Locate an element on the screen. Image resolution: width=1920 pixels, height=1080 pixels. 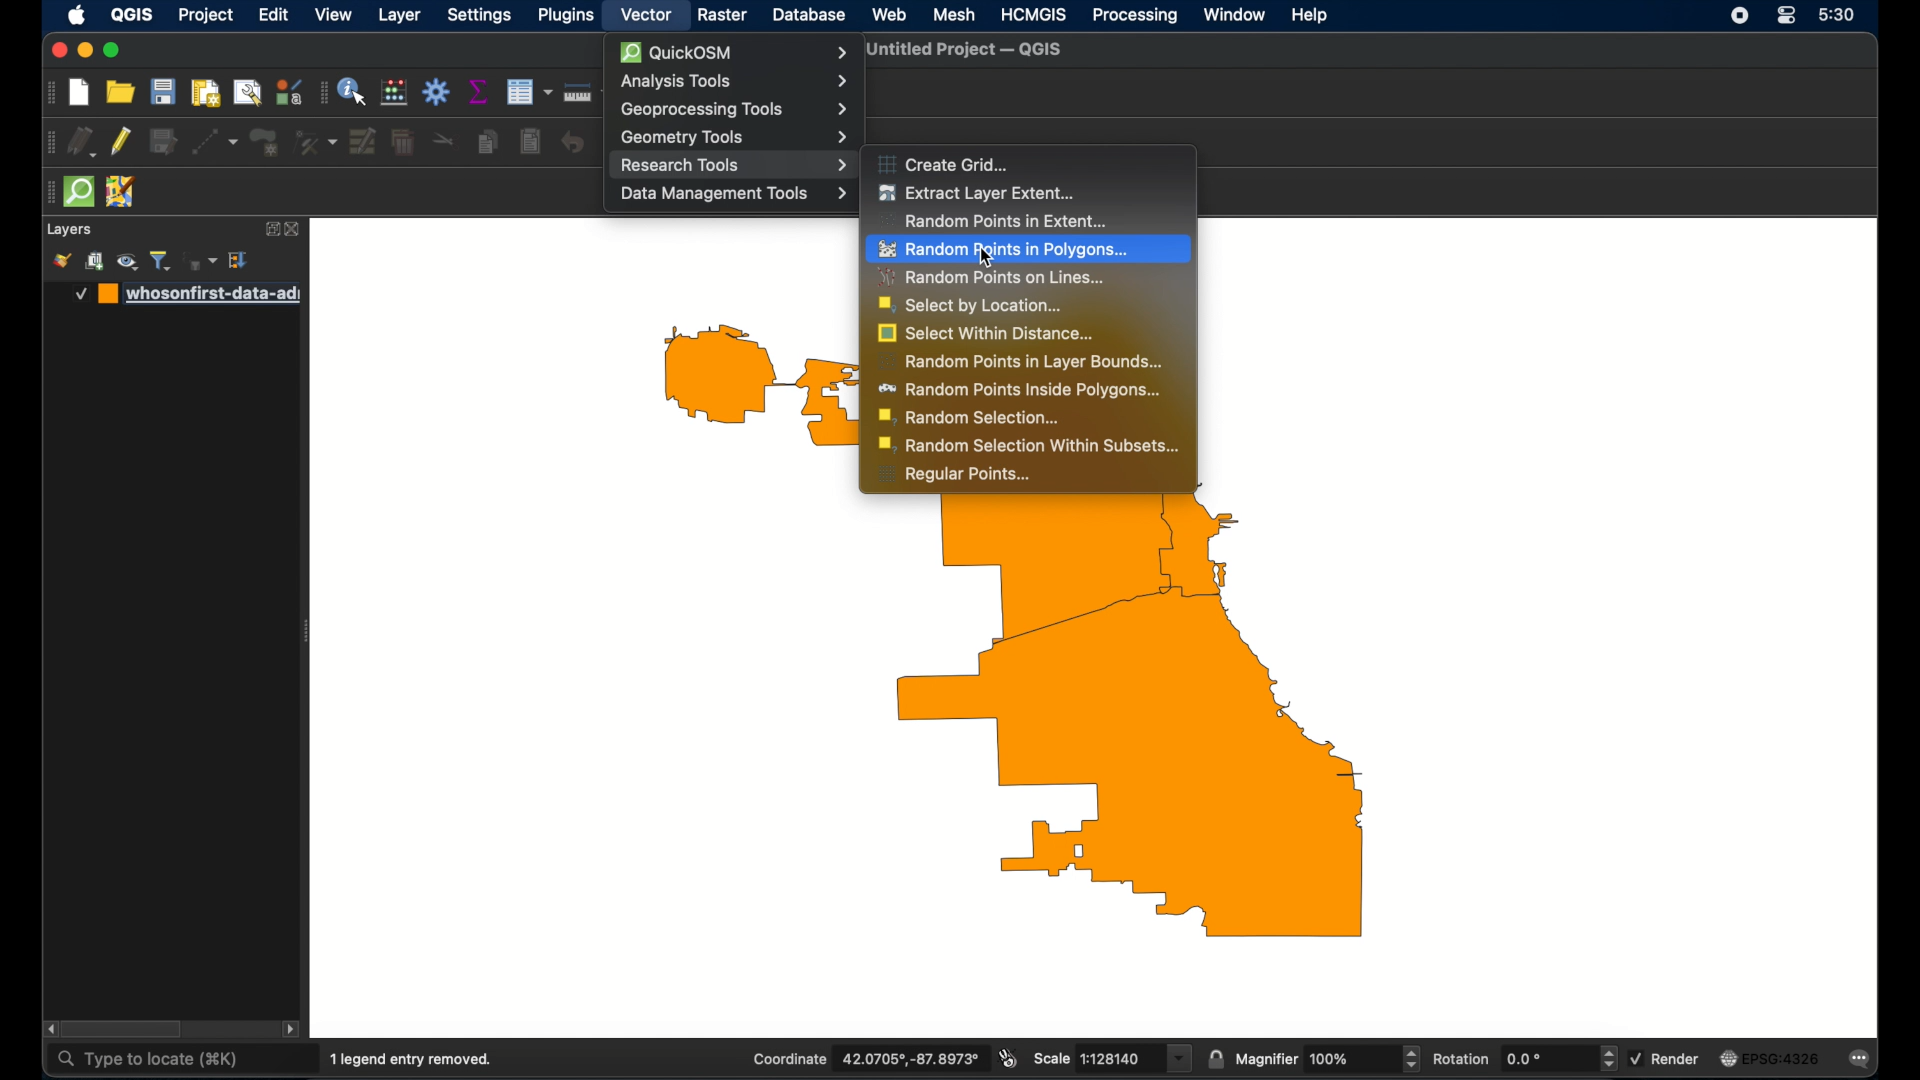
processing is located at coordinates (1134, 15).